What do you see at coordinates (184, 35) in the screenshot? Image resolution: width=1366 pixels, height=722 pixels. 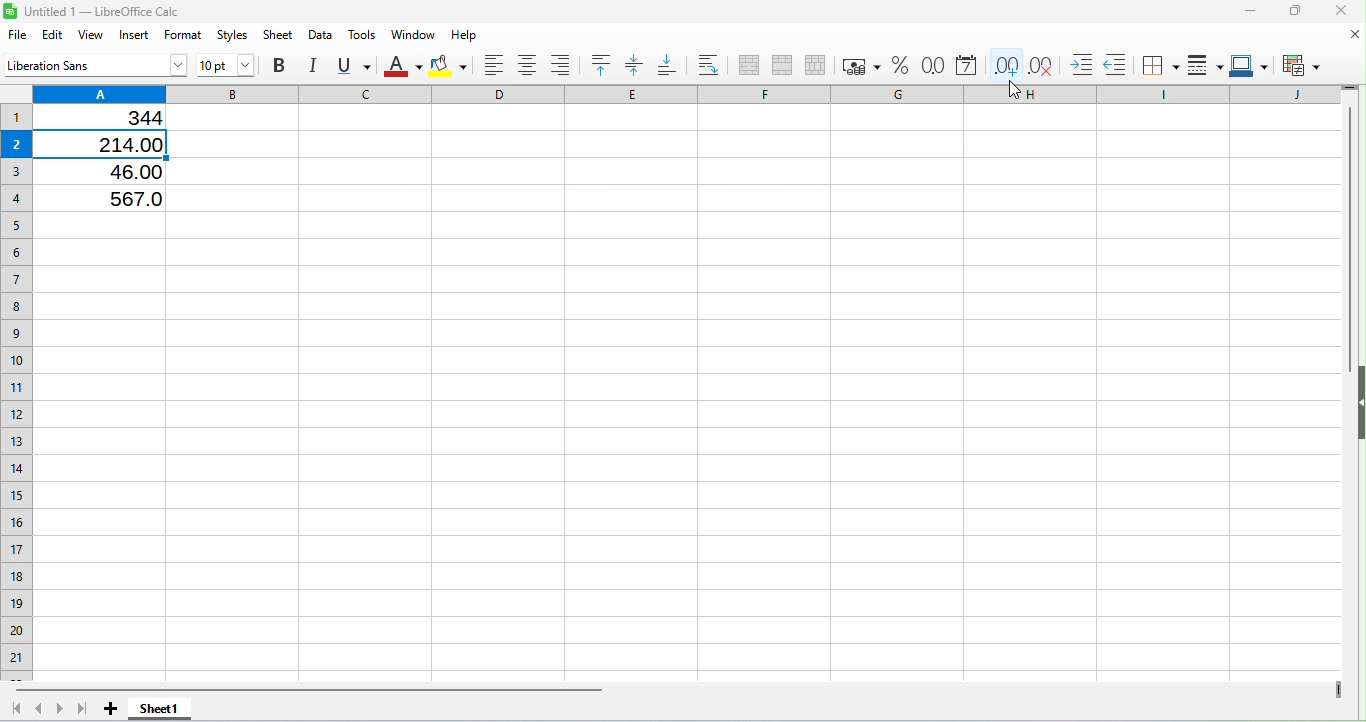 I see `Format` at bounding box center [184, 35].